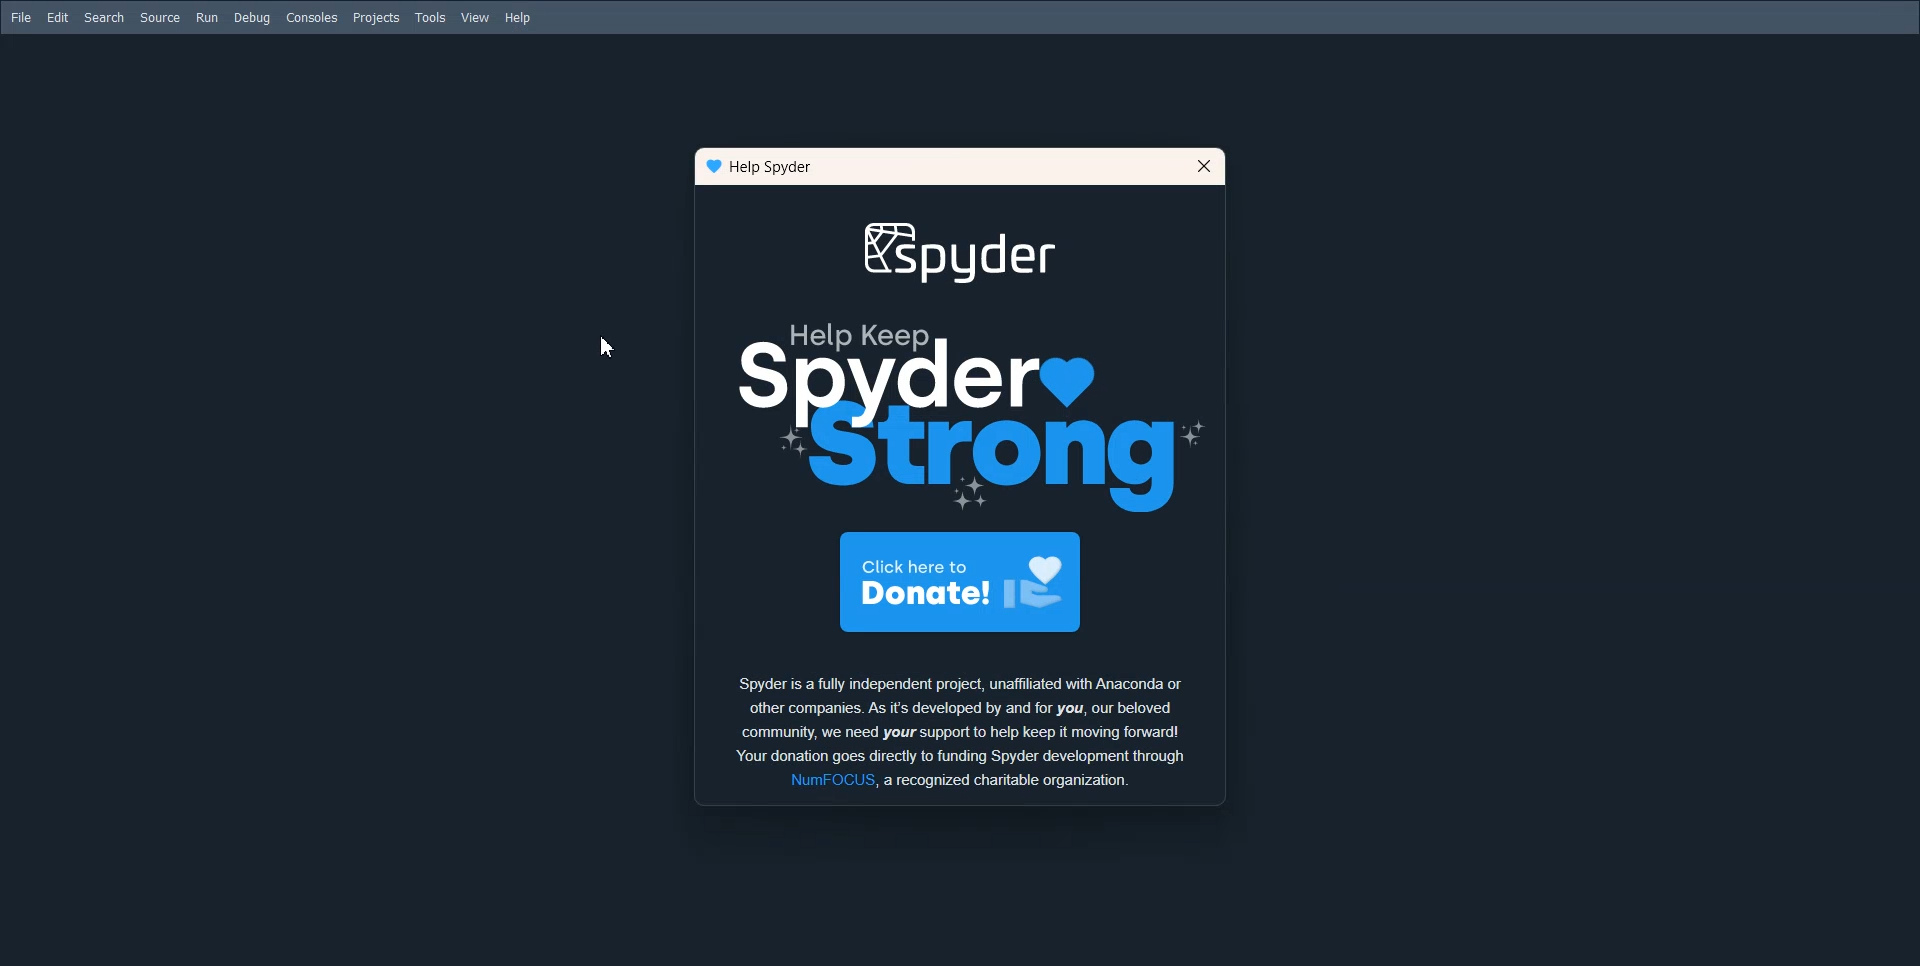 The height and width of the screenshot is (966, 1920). I want to click on View, so click(475, 17).